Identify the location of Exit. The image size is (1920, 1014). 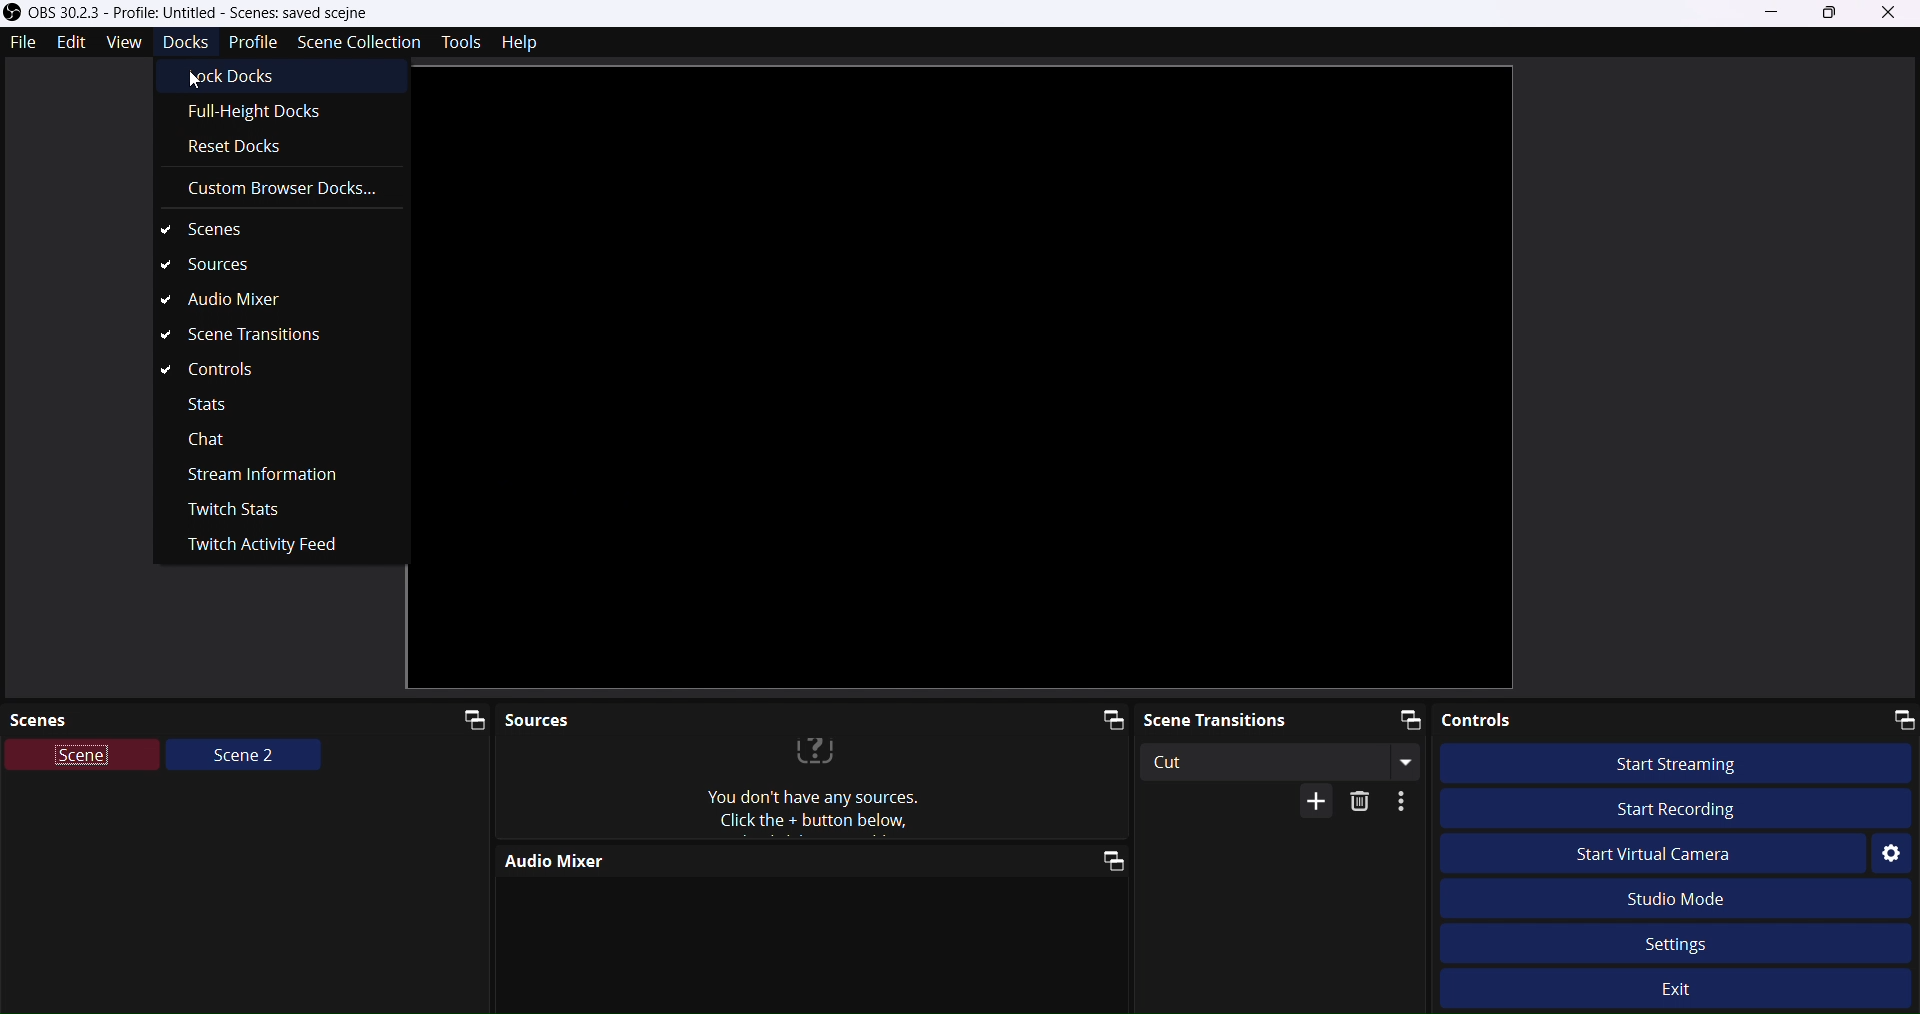
(1693, 992).